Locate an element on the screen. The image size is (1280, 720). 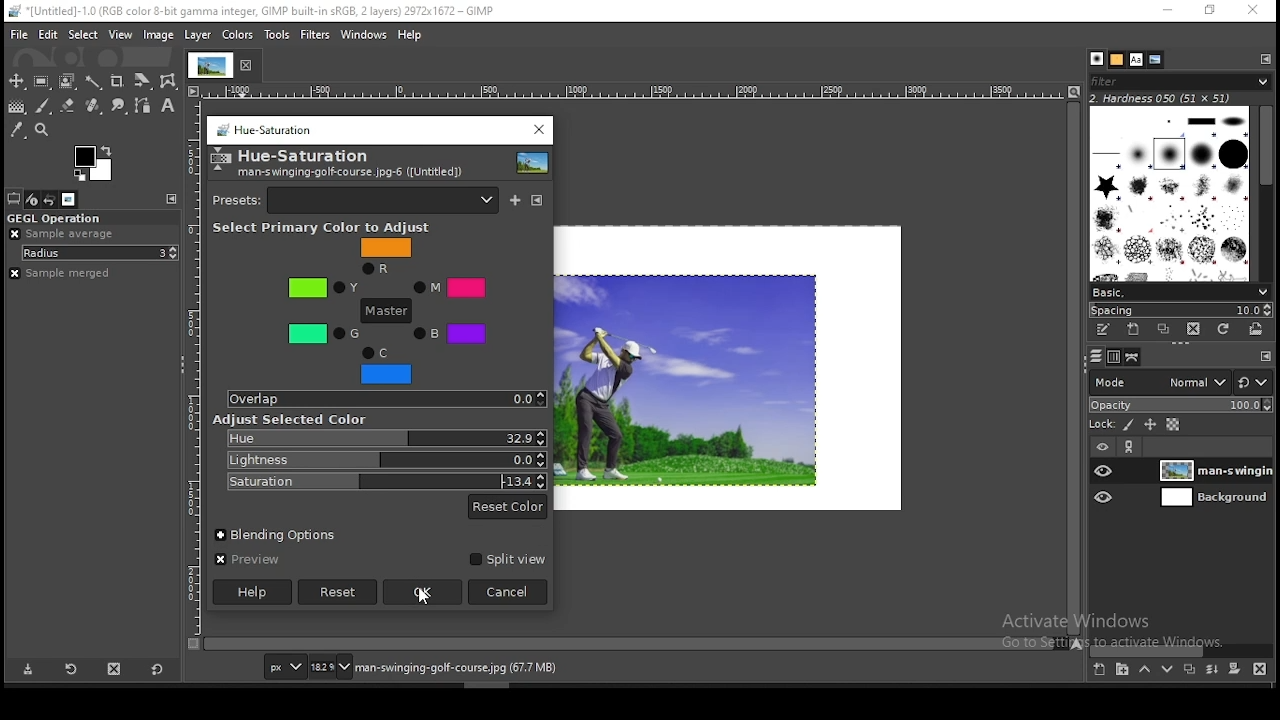
presets is located at coordinates (355, 200).